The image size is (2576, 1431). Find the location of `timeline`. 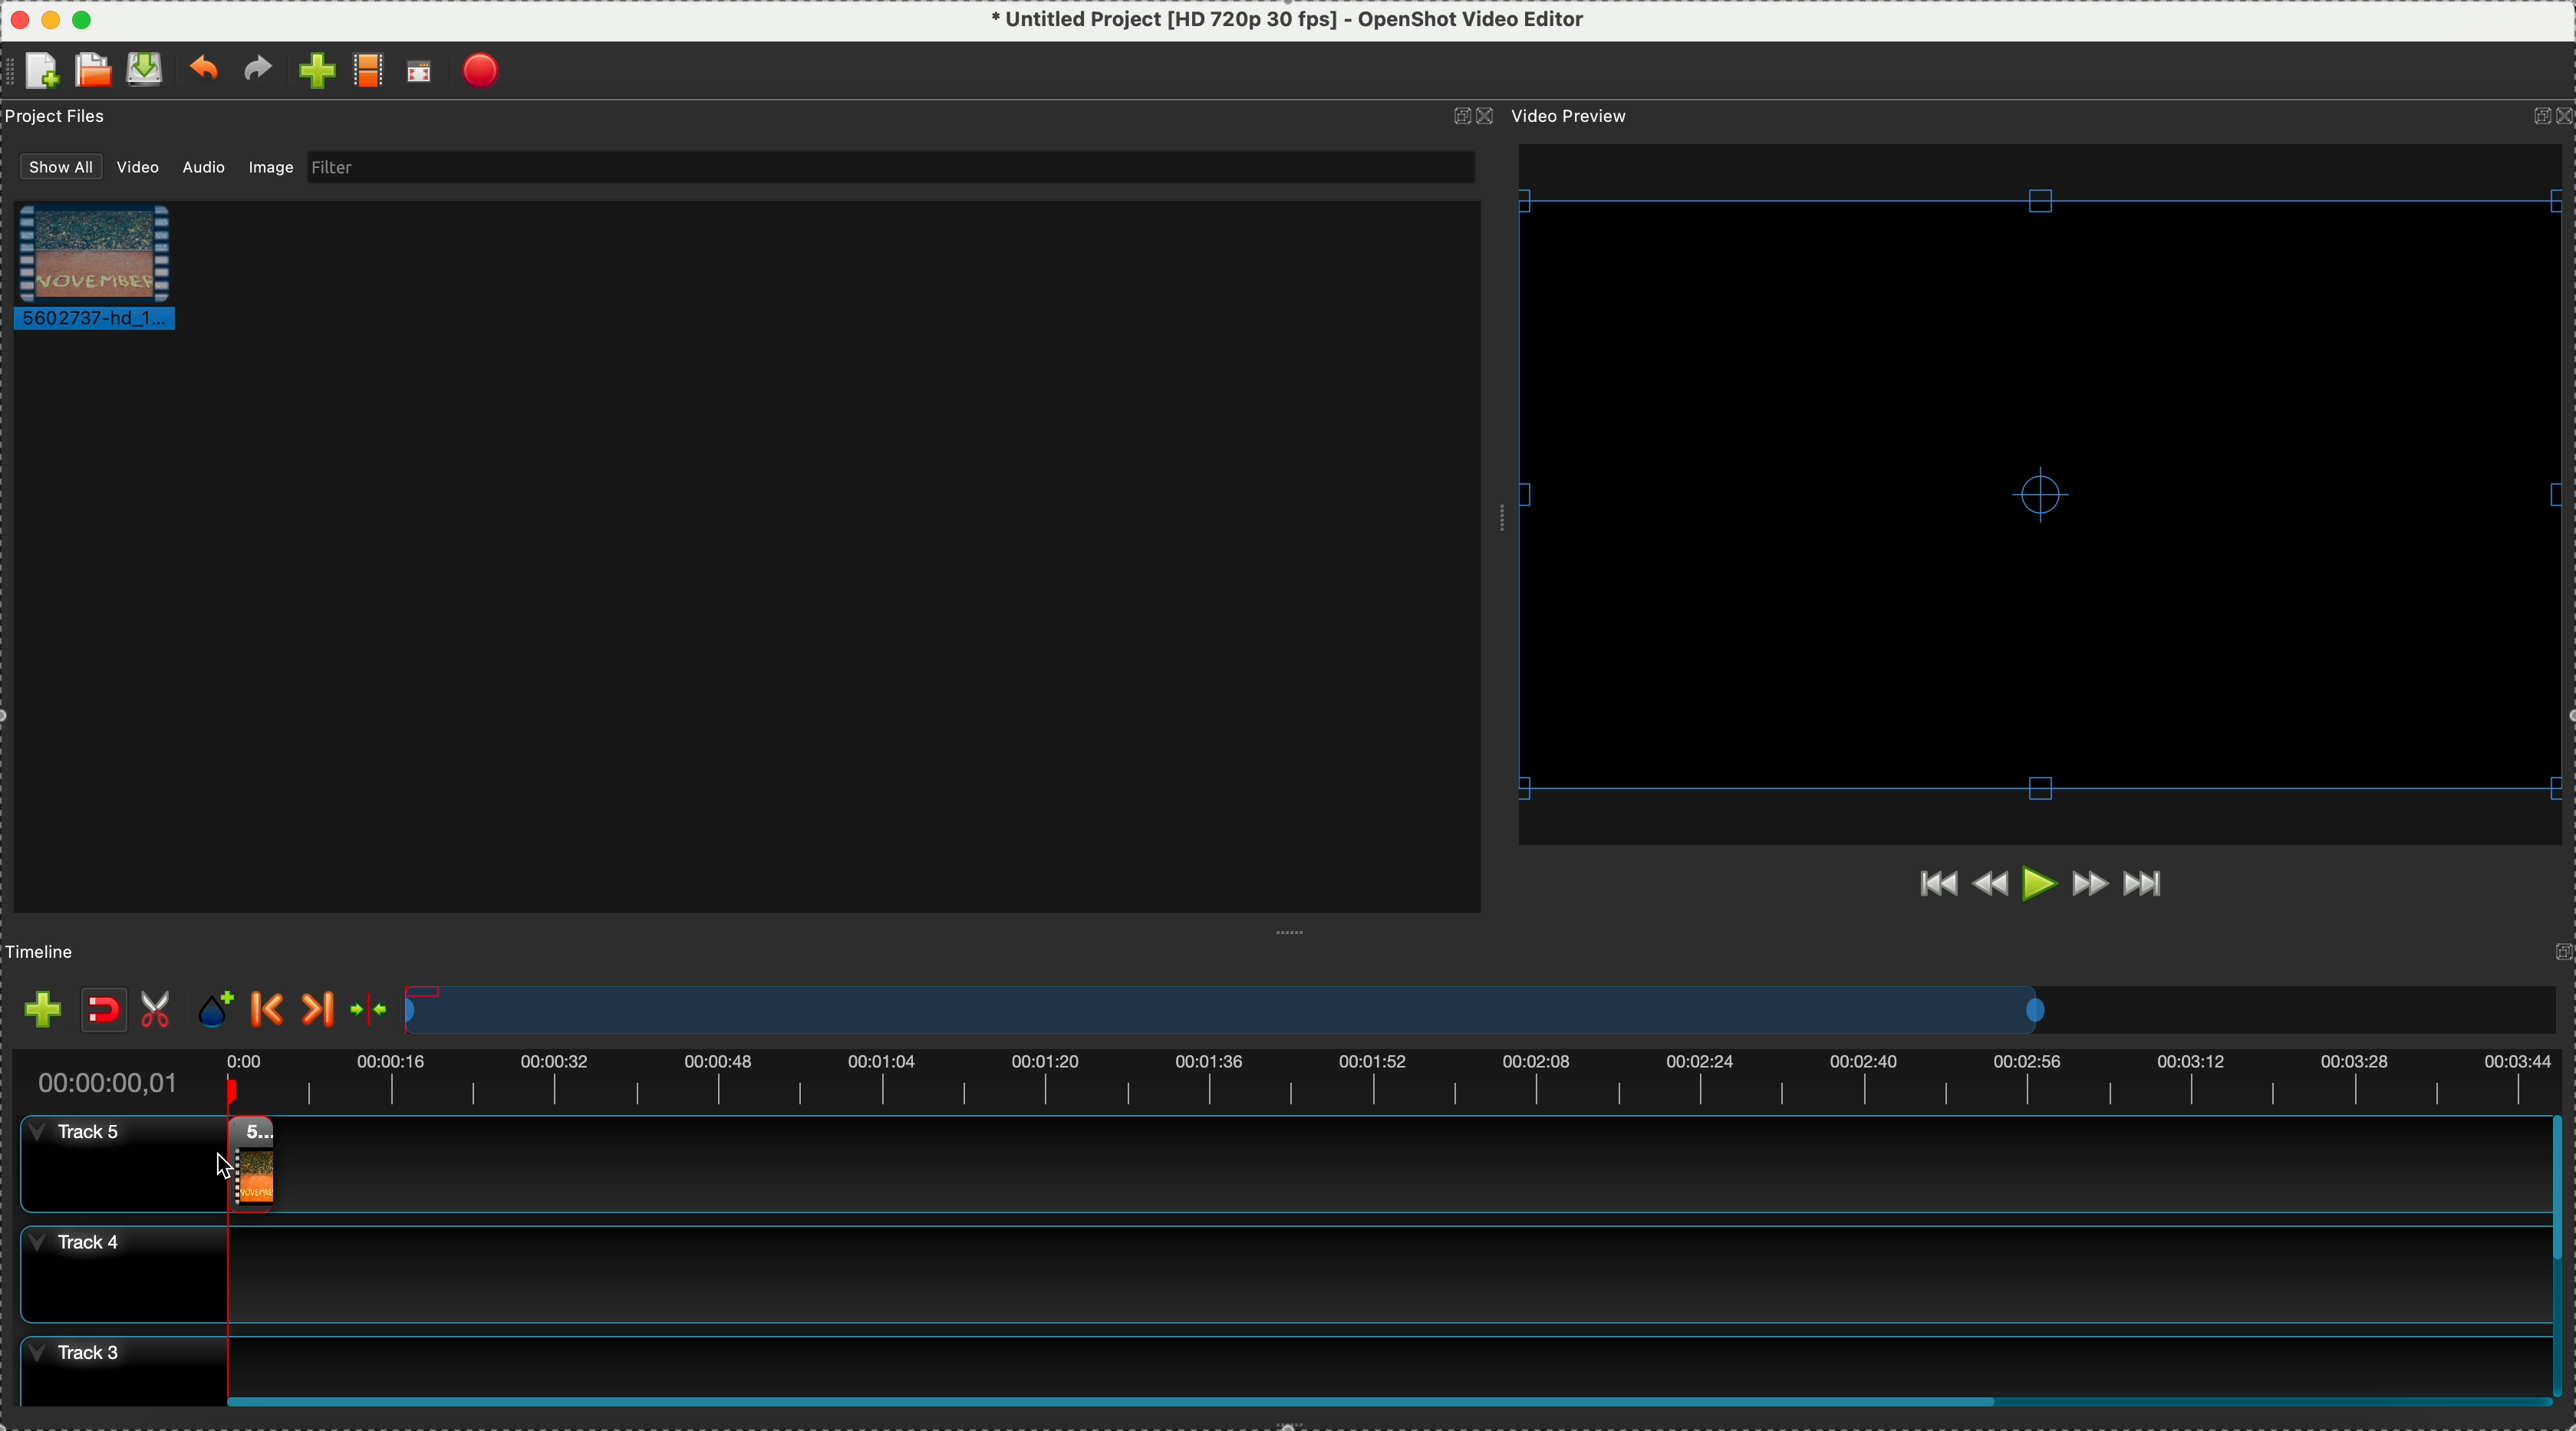

timeline is located at coordinates (47, 950).